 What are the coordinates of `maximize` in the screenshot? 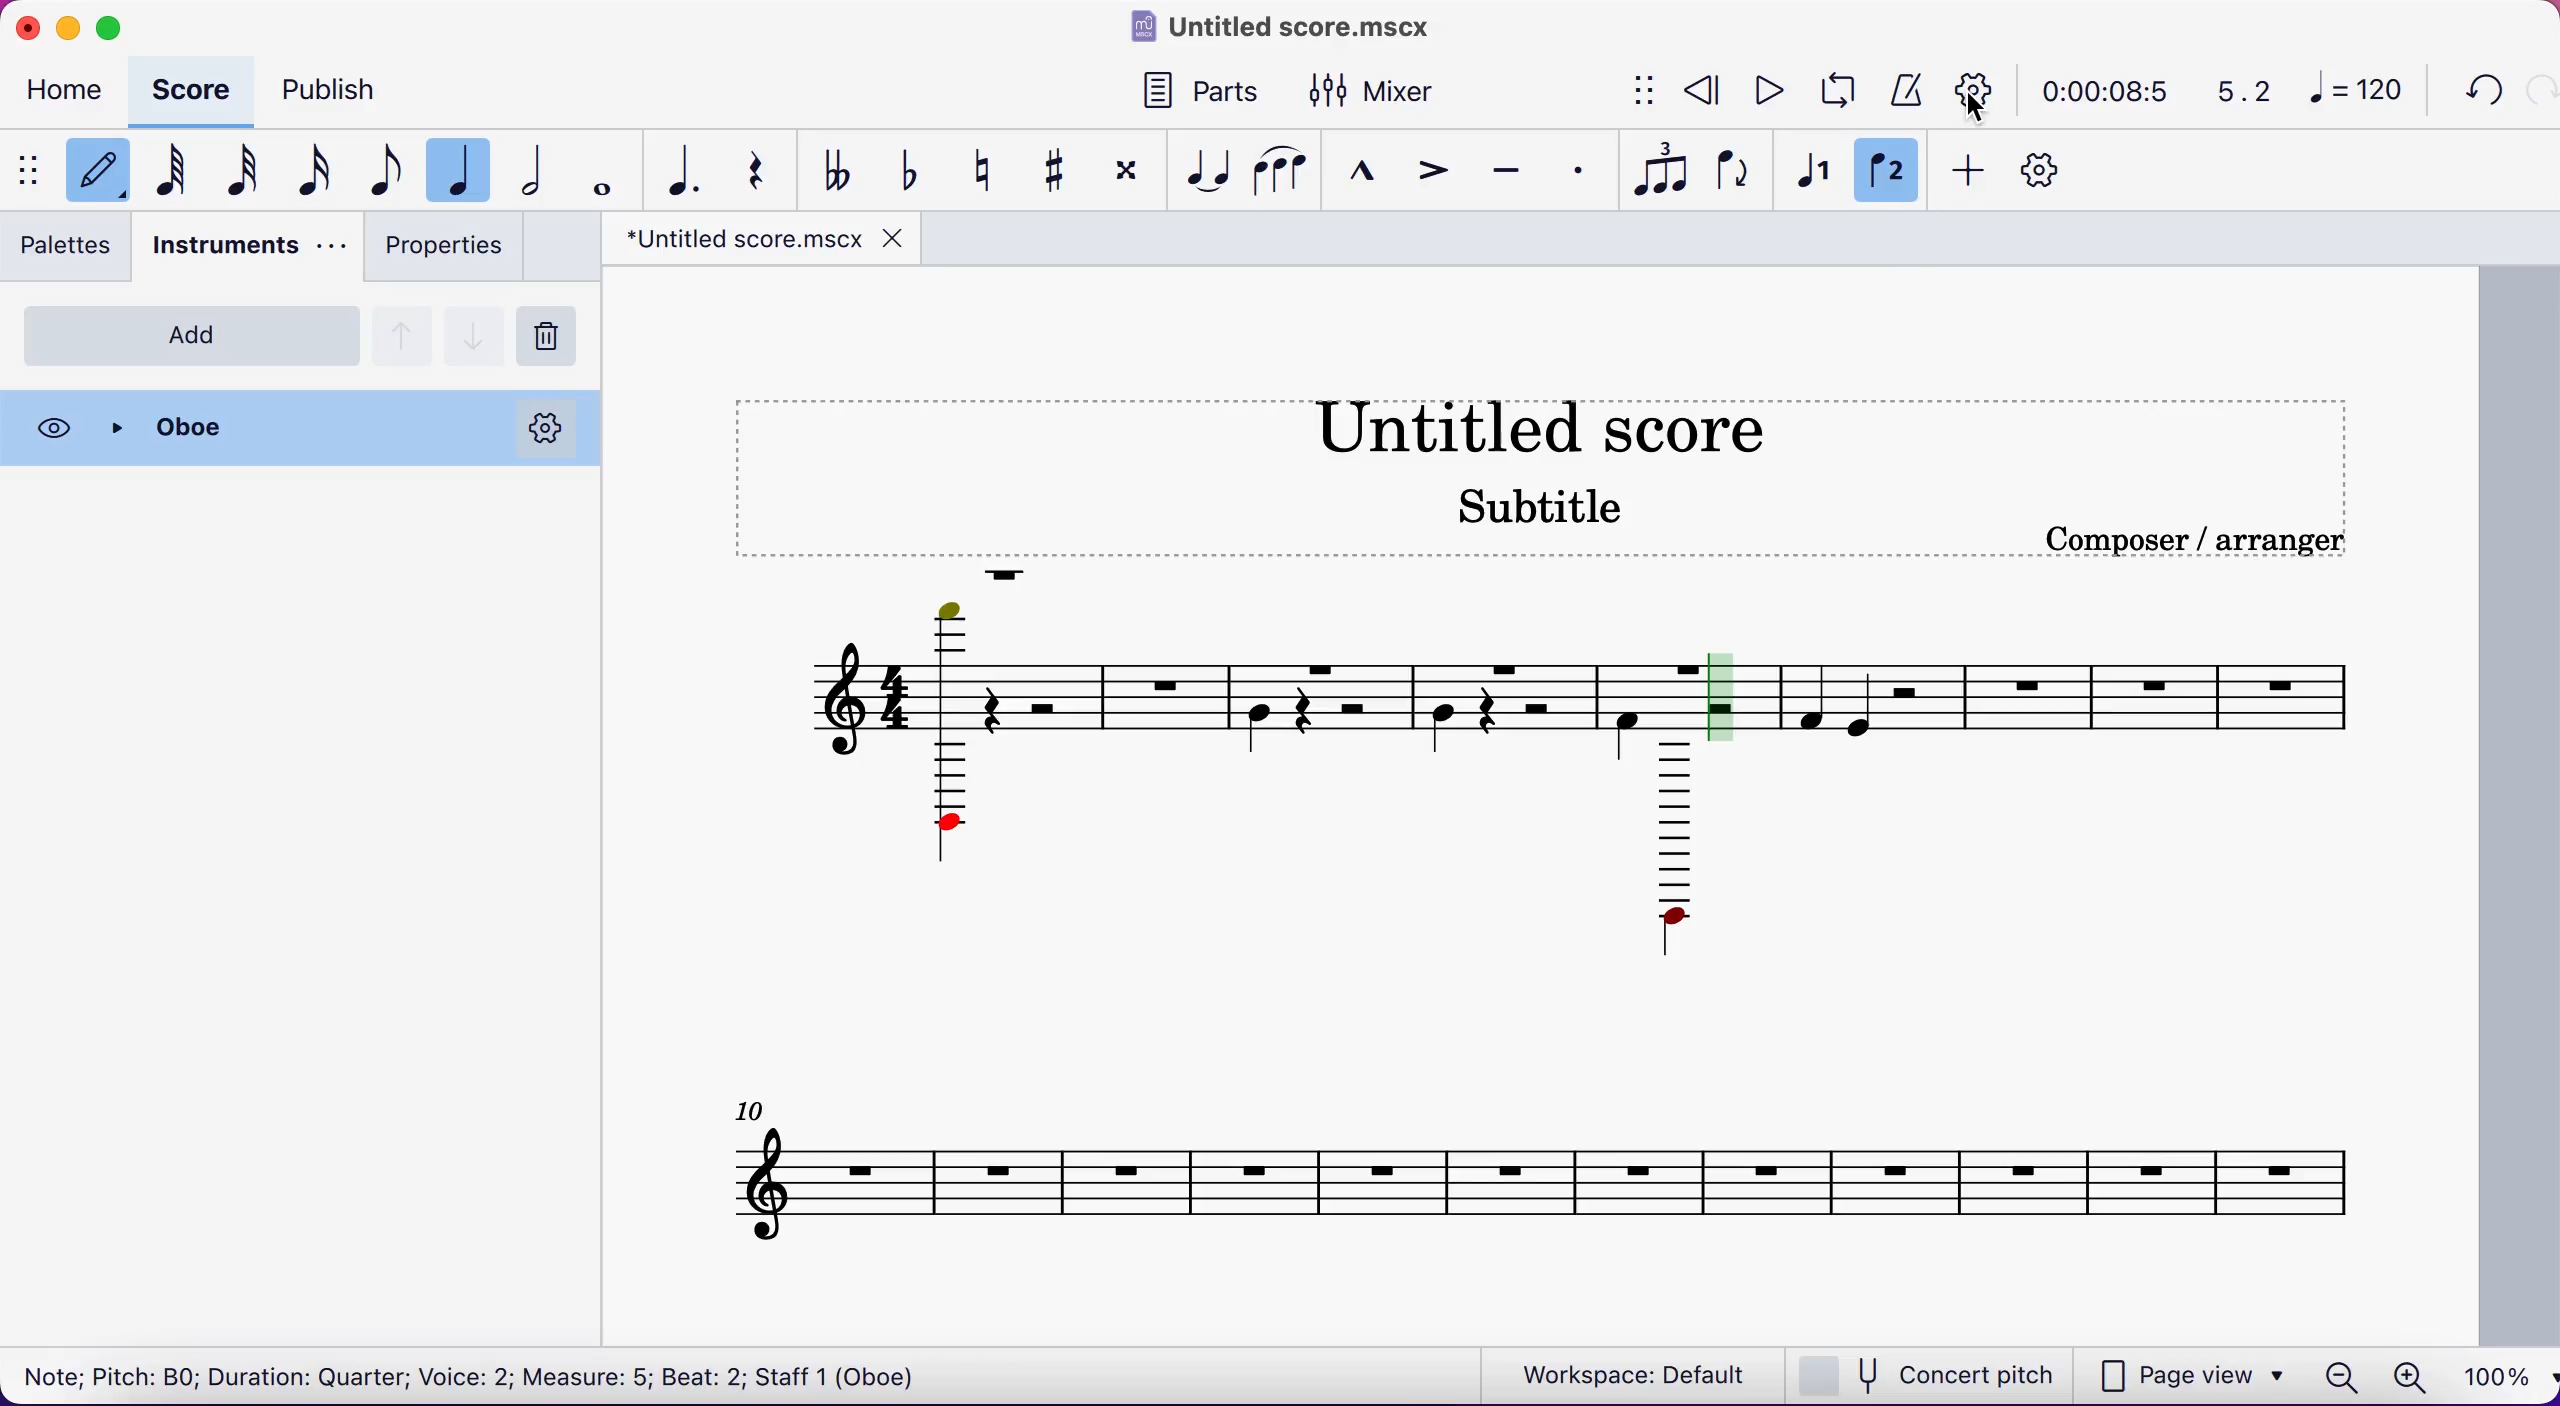 It's located at (117, 23).